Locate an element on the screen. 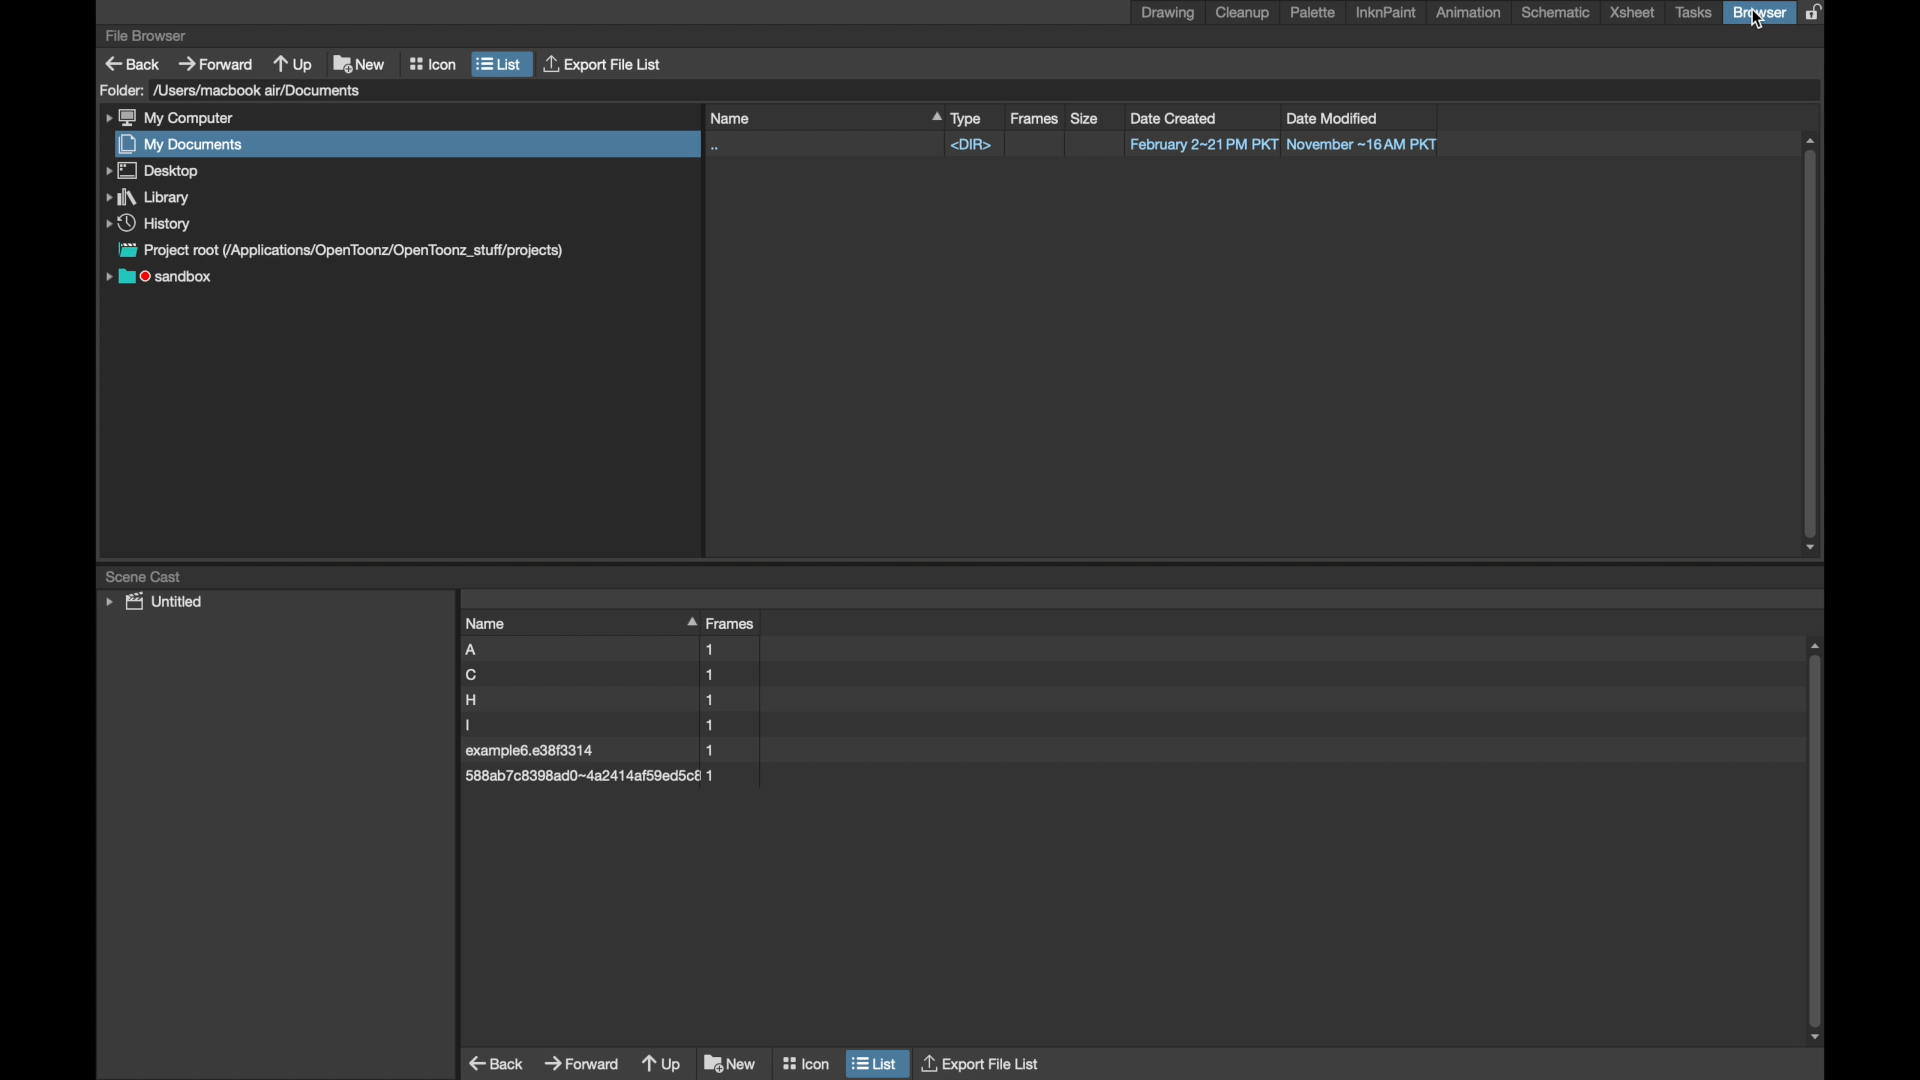 The height and width of the screenshot is (1080, 1920). up is located at coordinates (293, 63).